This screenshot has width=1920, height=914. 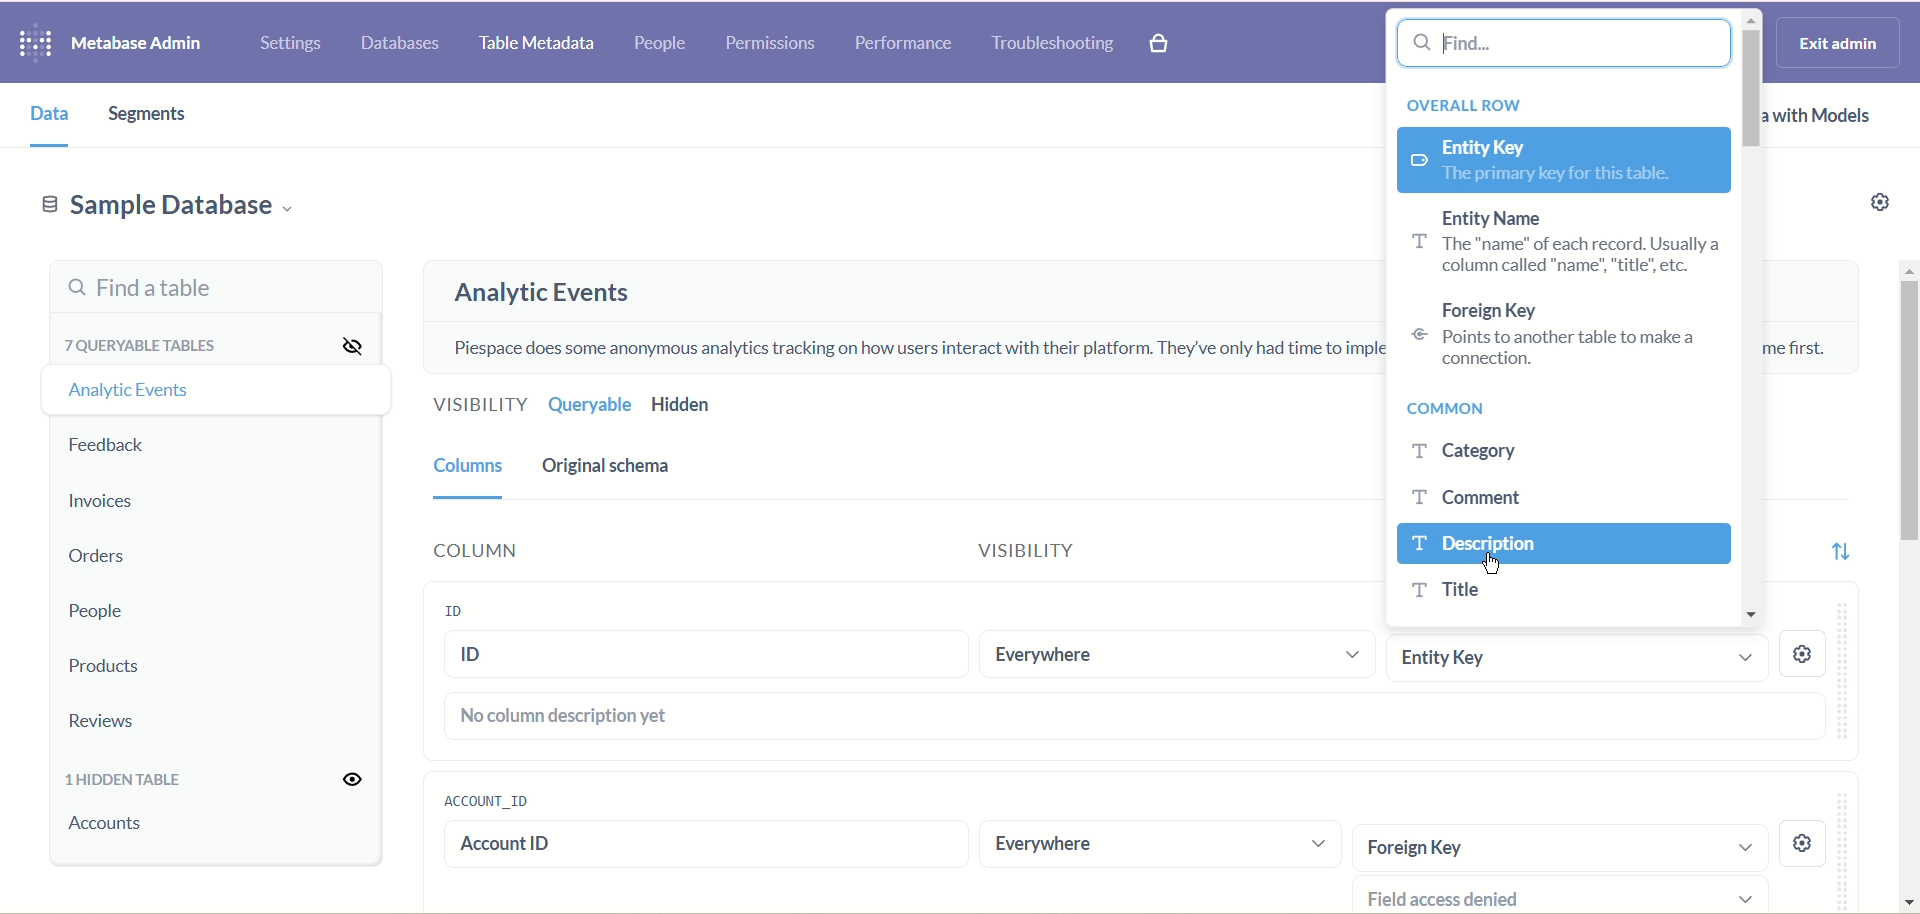 I want to click on settings, so click(x=290, y=45).